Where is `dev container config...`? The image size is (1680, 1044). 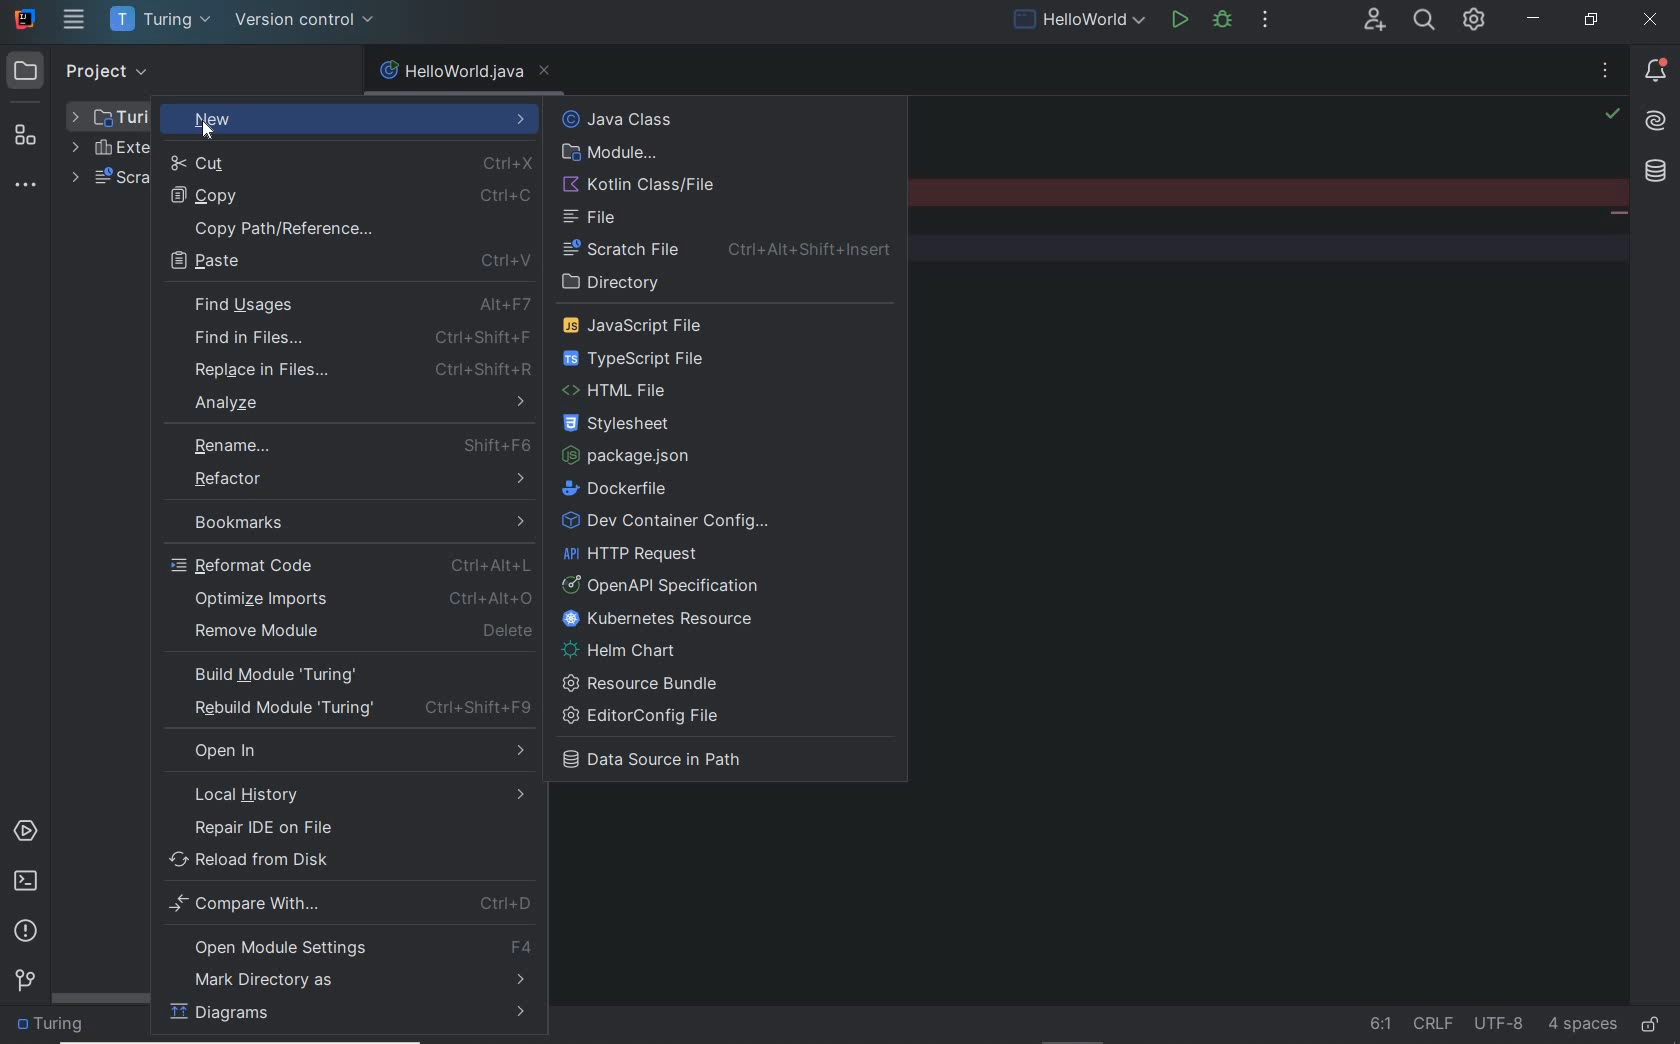
dev container config... is located at coordinates (667, 522).